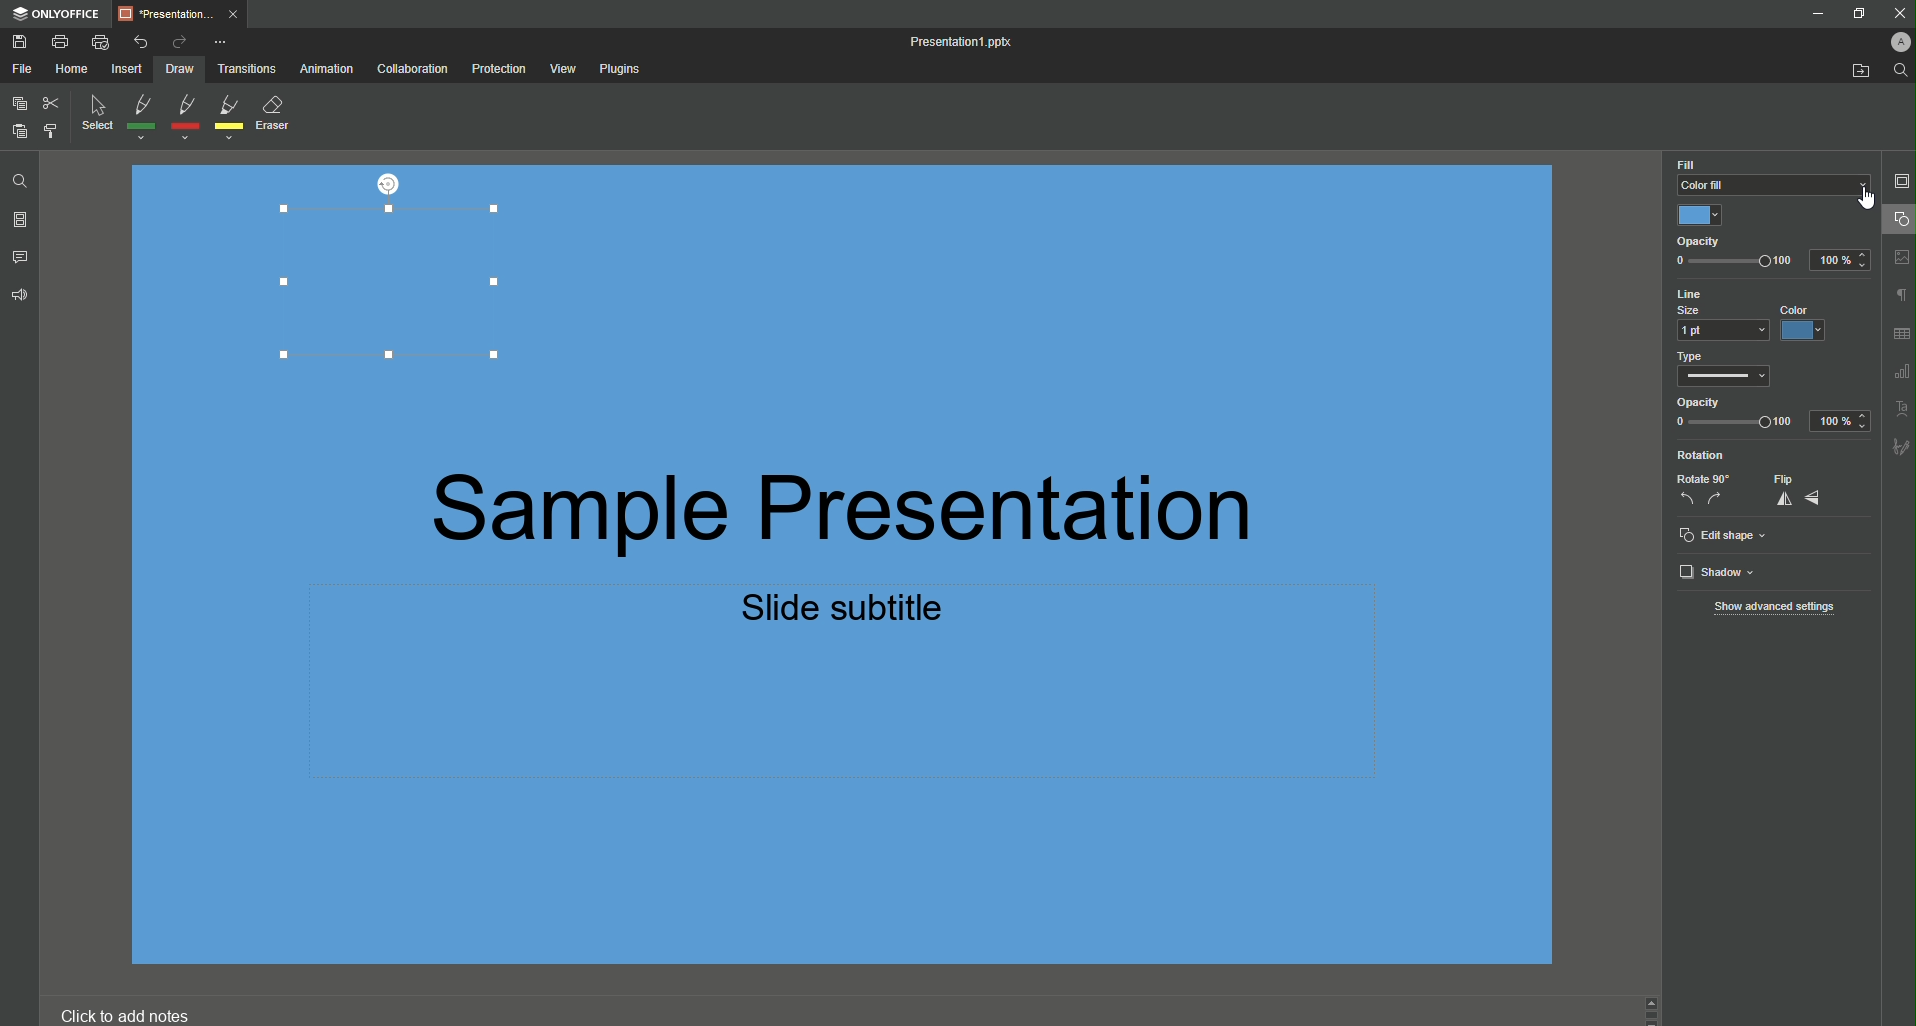  Describe the element at coordinates (1817, 14) in the screenshot. I see `Minimize` at that location.